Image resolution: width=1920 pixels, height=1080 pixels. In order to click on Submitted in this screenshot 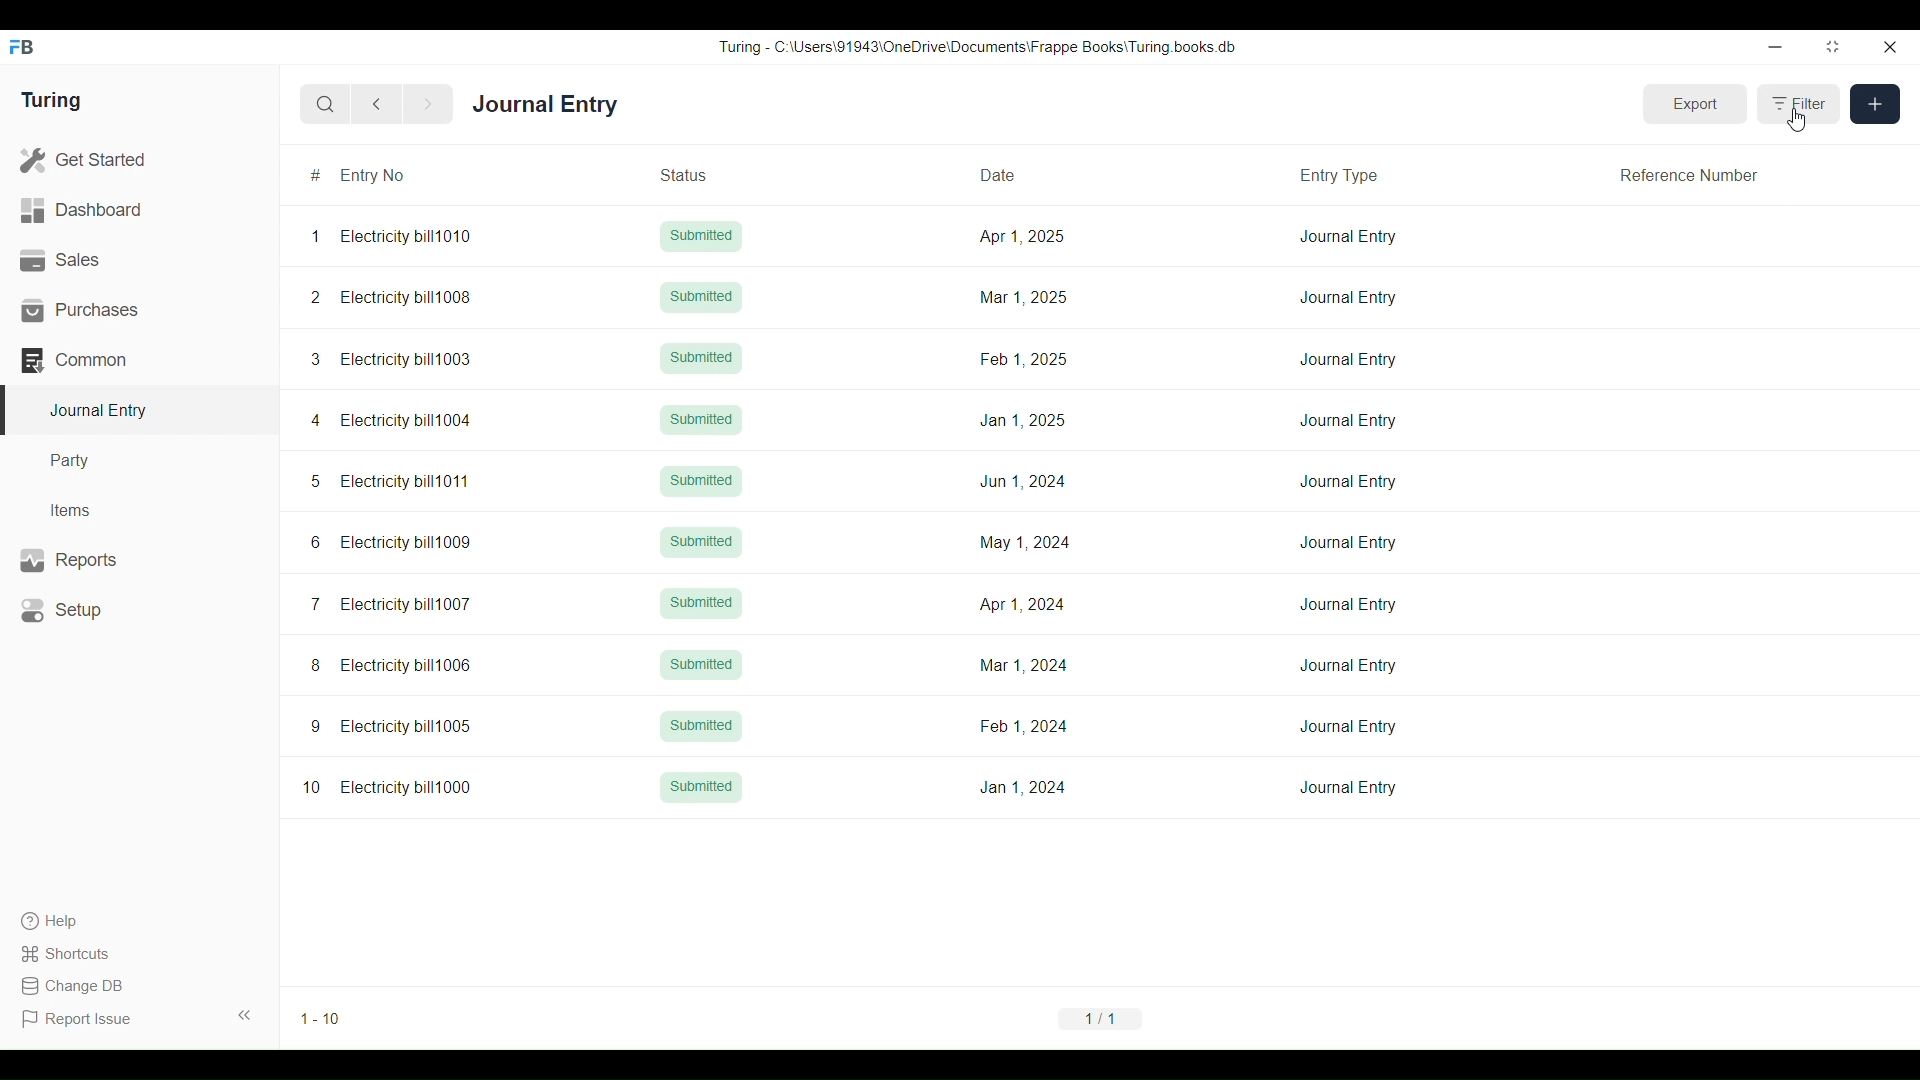, I will do `click(701, 359)`.